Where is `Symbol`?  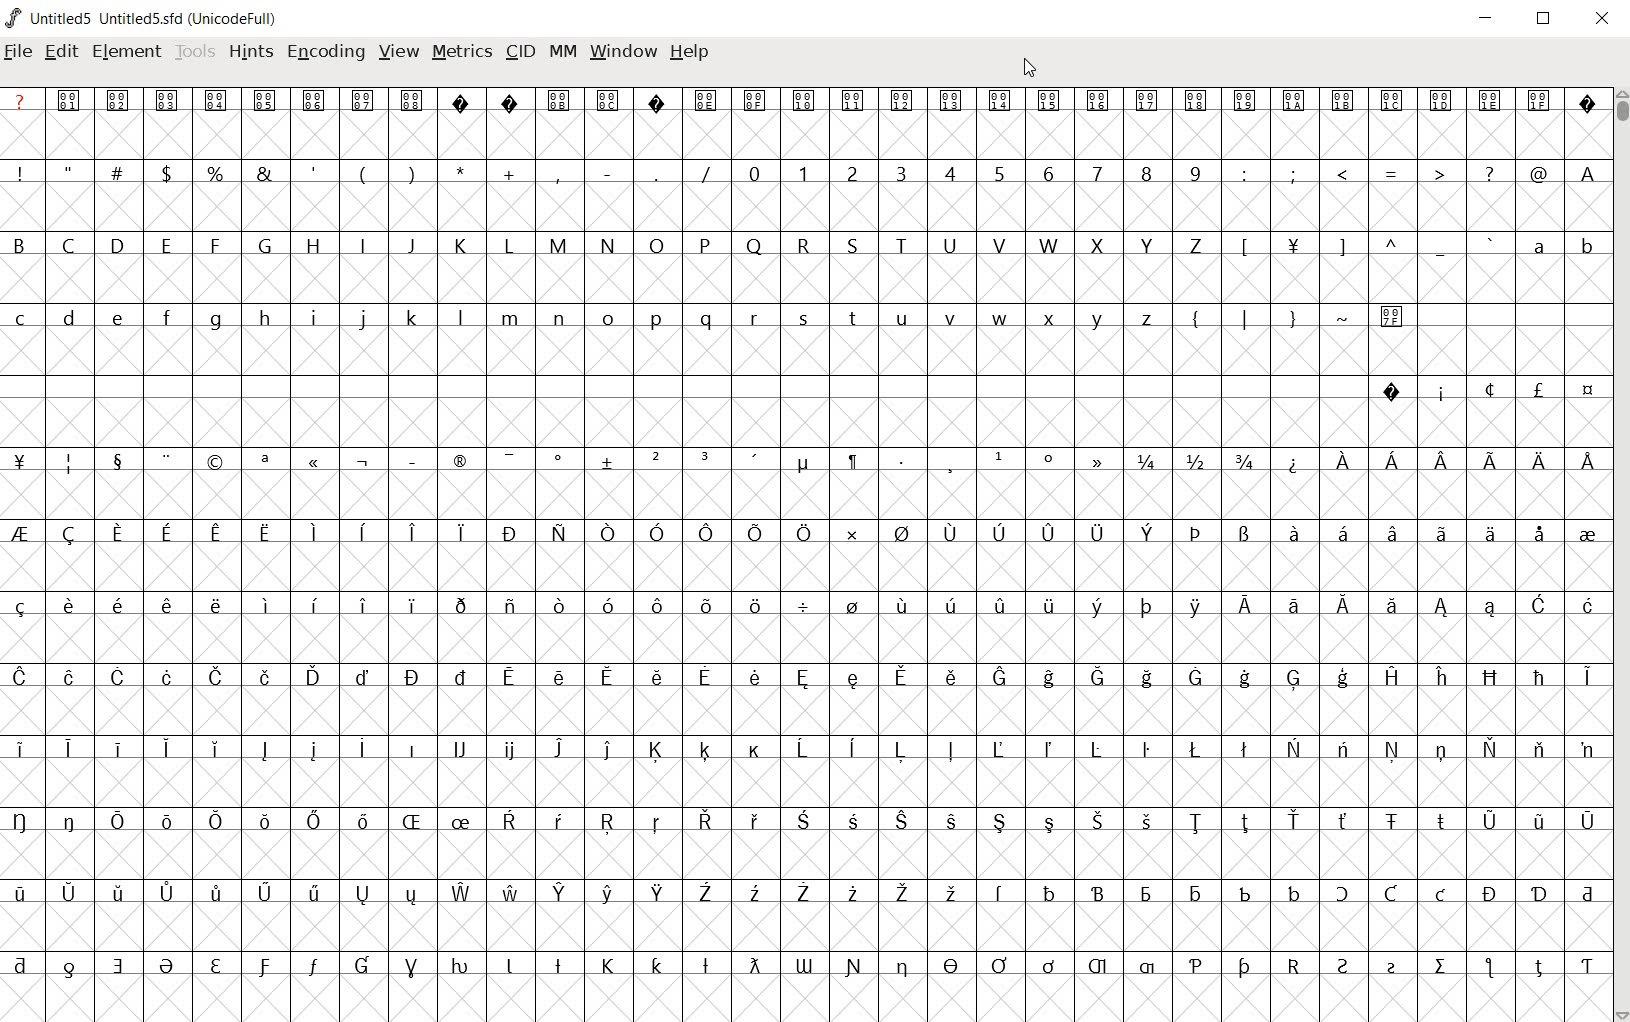
Symbol is located at coordinates (169, 968).